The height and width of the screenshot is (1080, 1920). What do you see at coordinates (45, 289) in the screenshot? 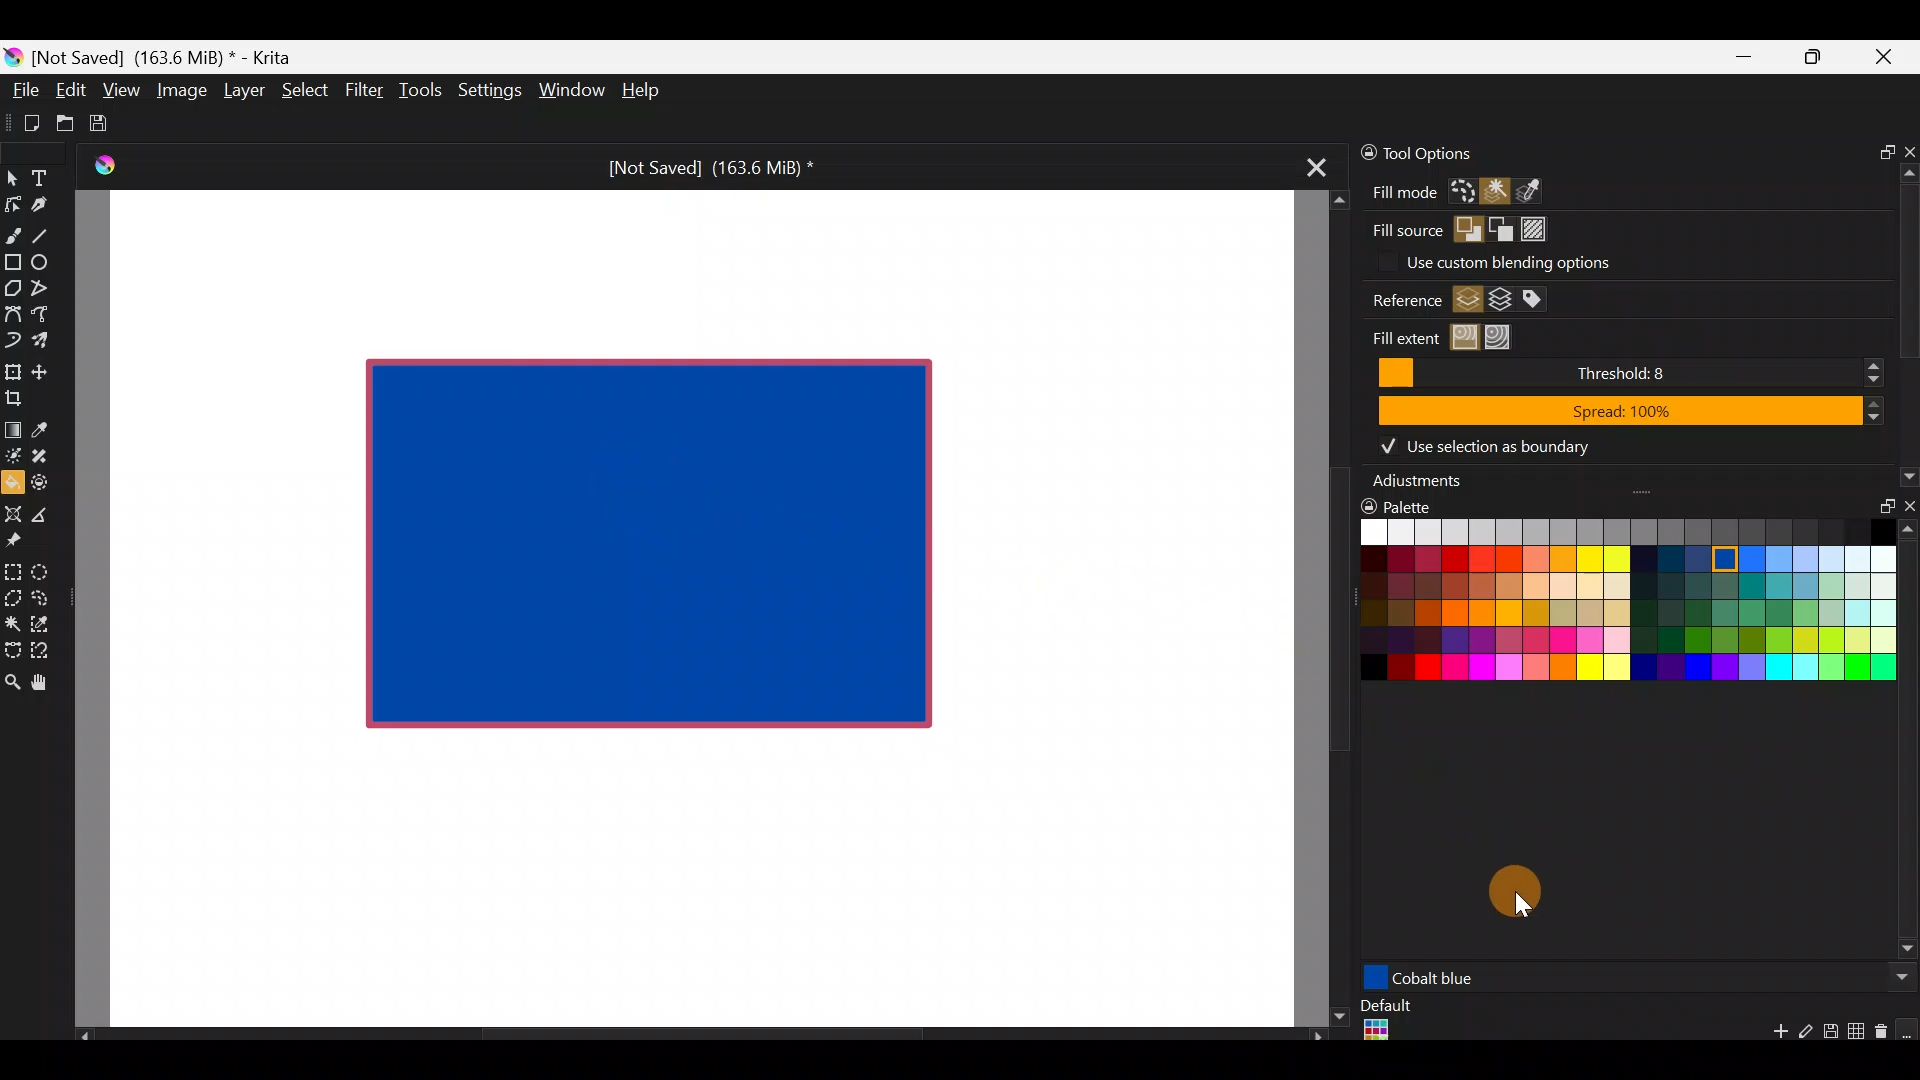
I see `Polyline tool` at bounding box center [45, 289].